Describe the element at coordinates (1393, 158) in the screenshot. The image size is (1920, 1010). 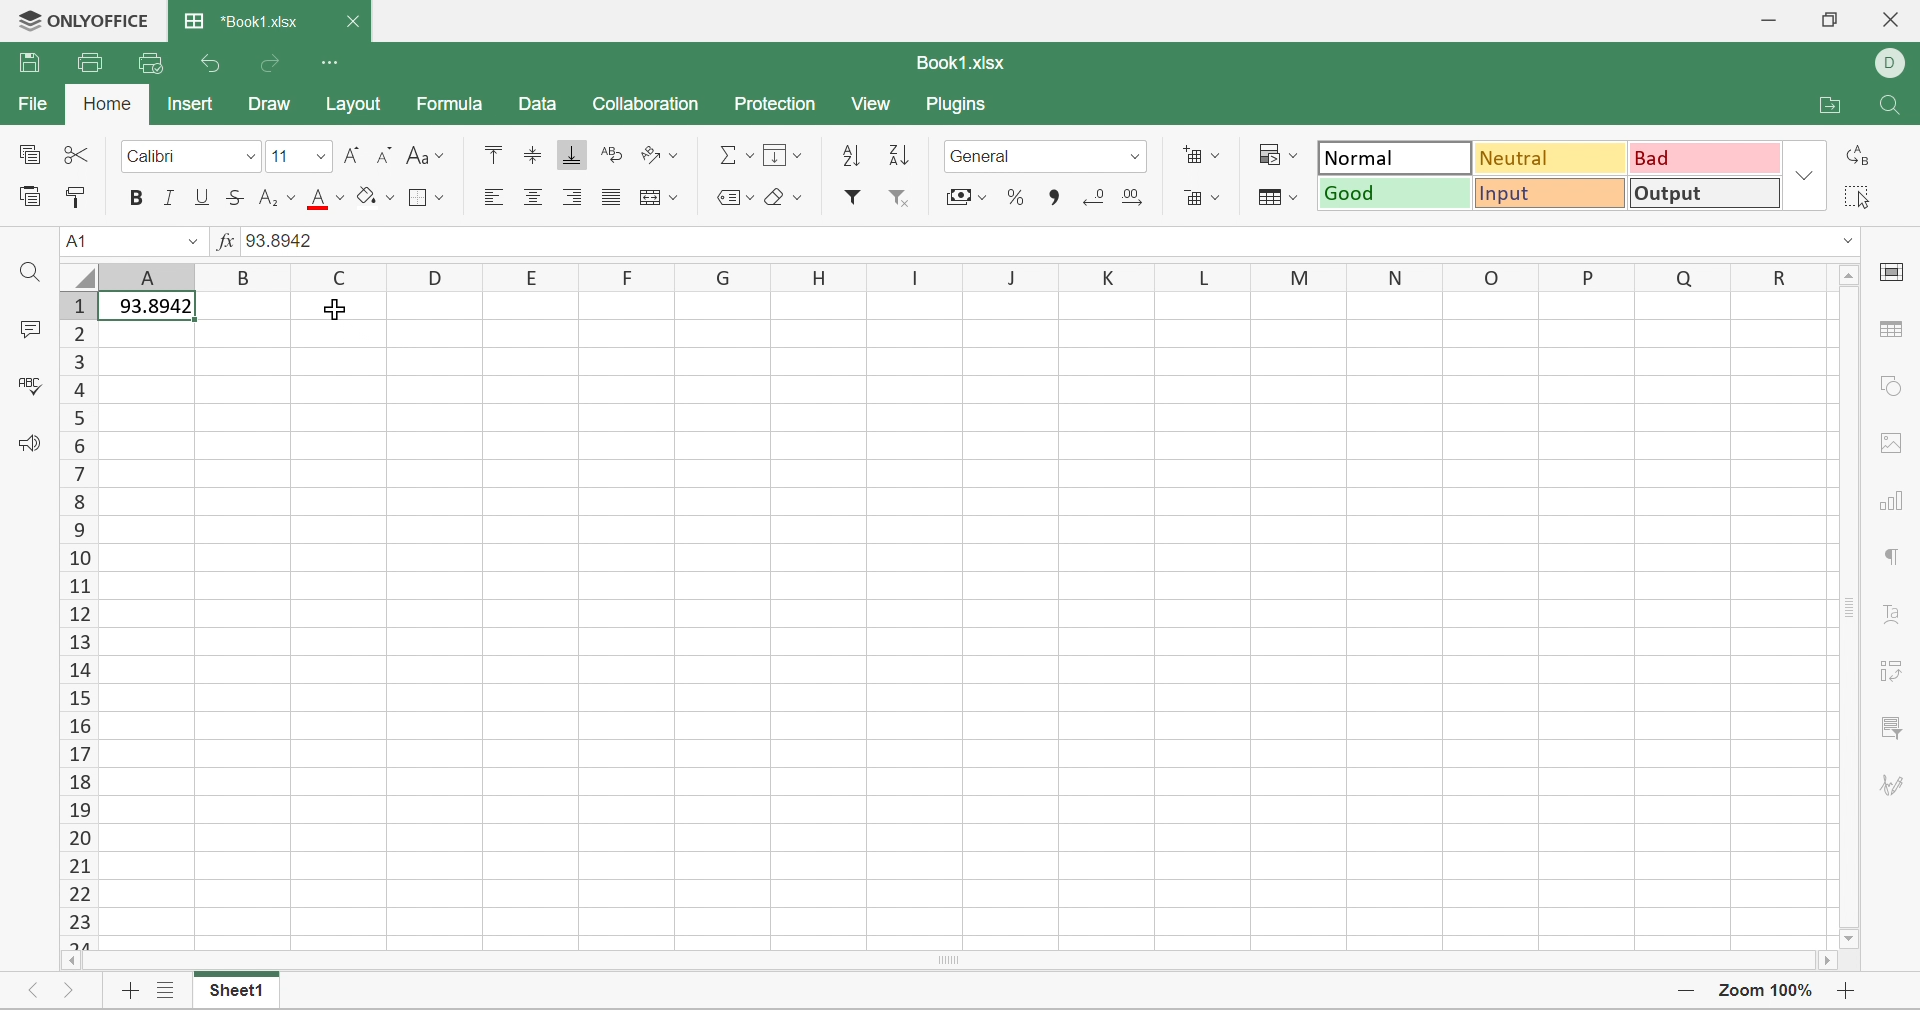
I see `Normal` at that location.